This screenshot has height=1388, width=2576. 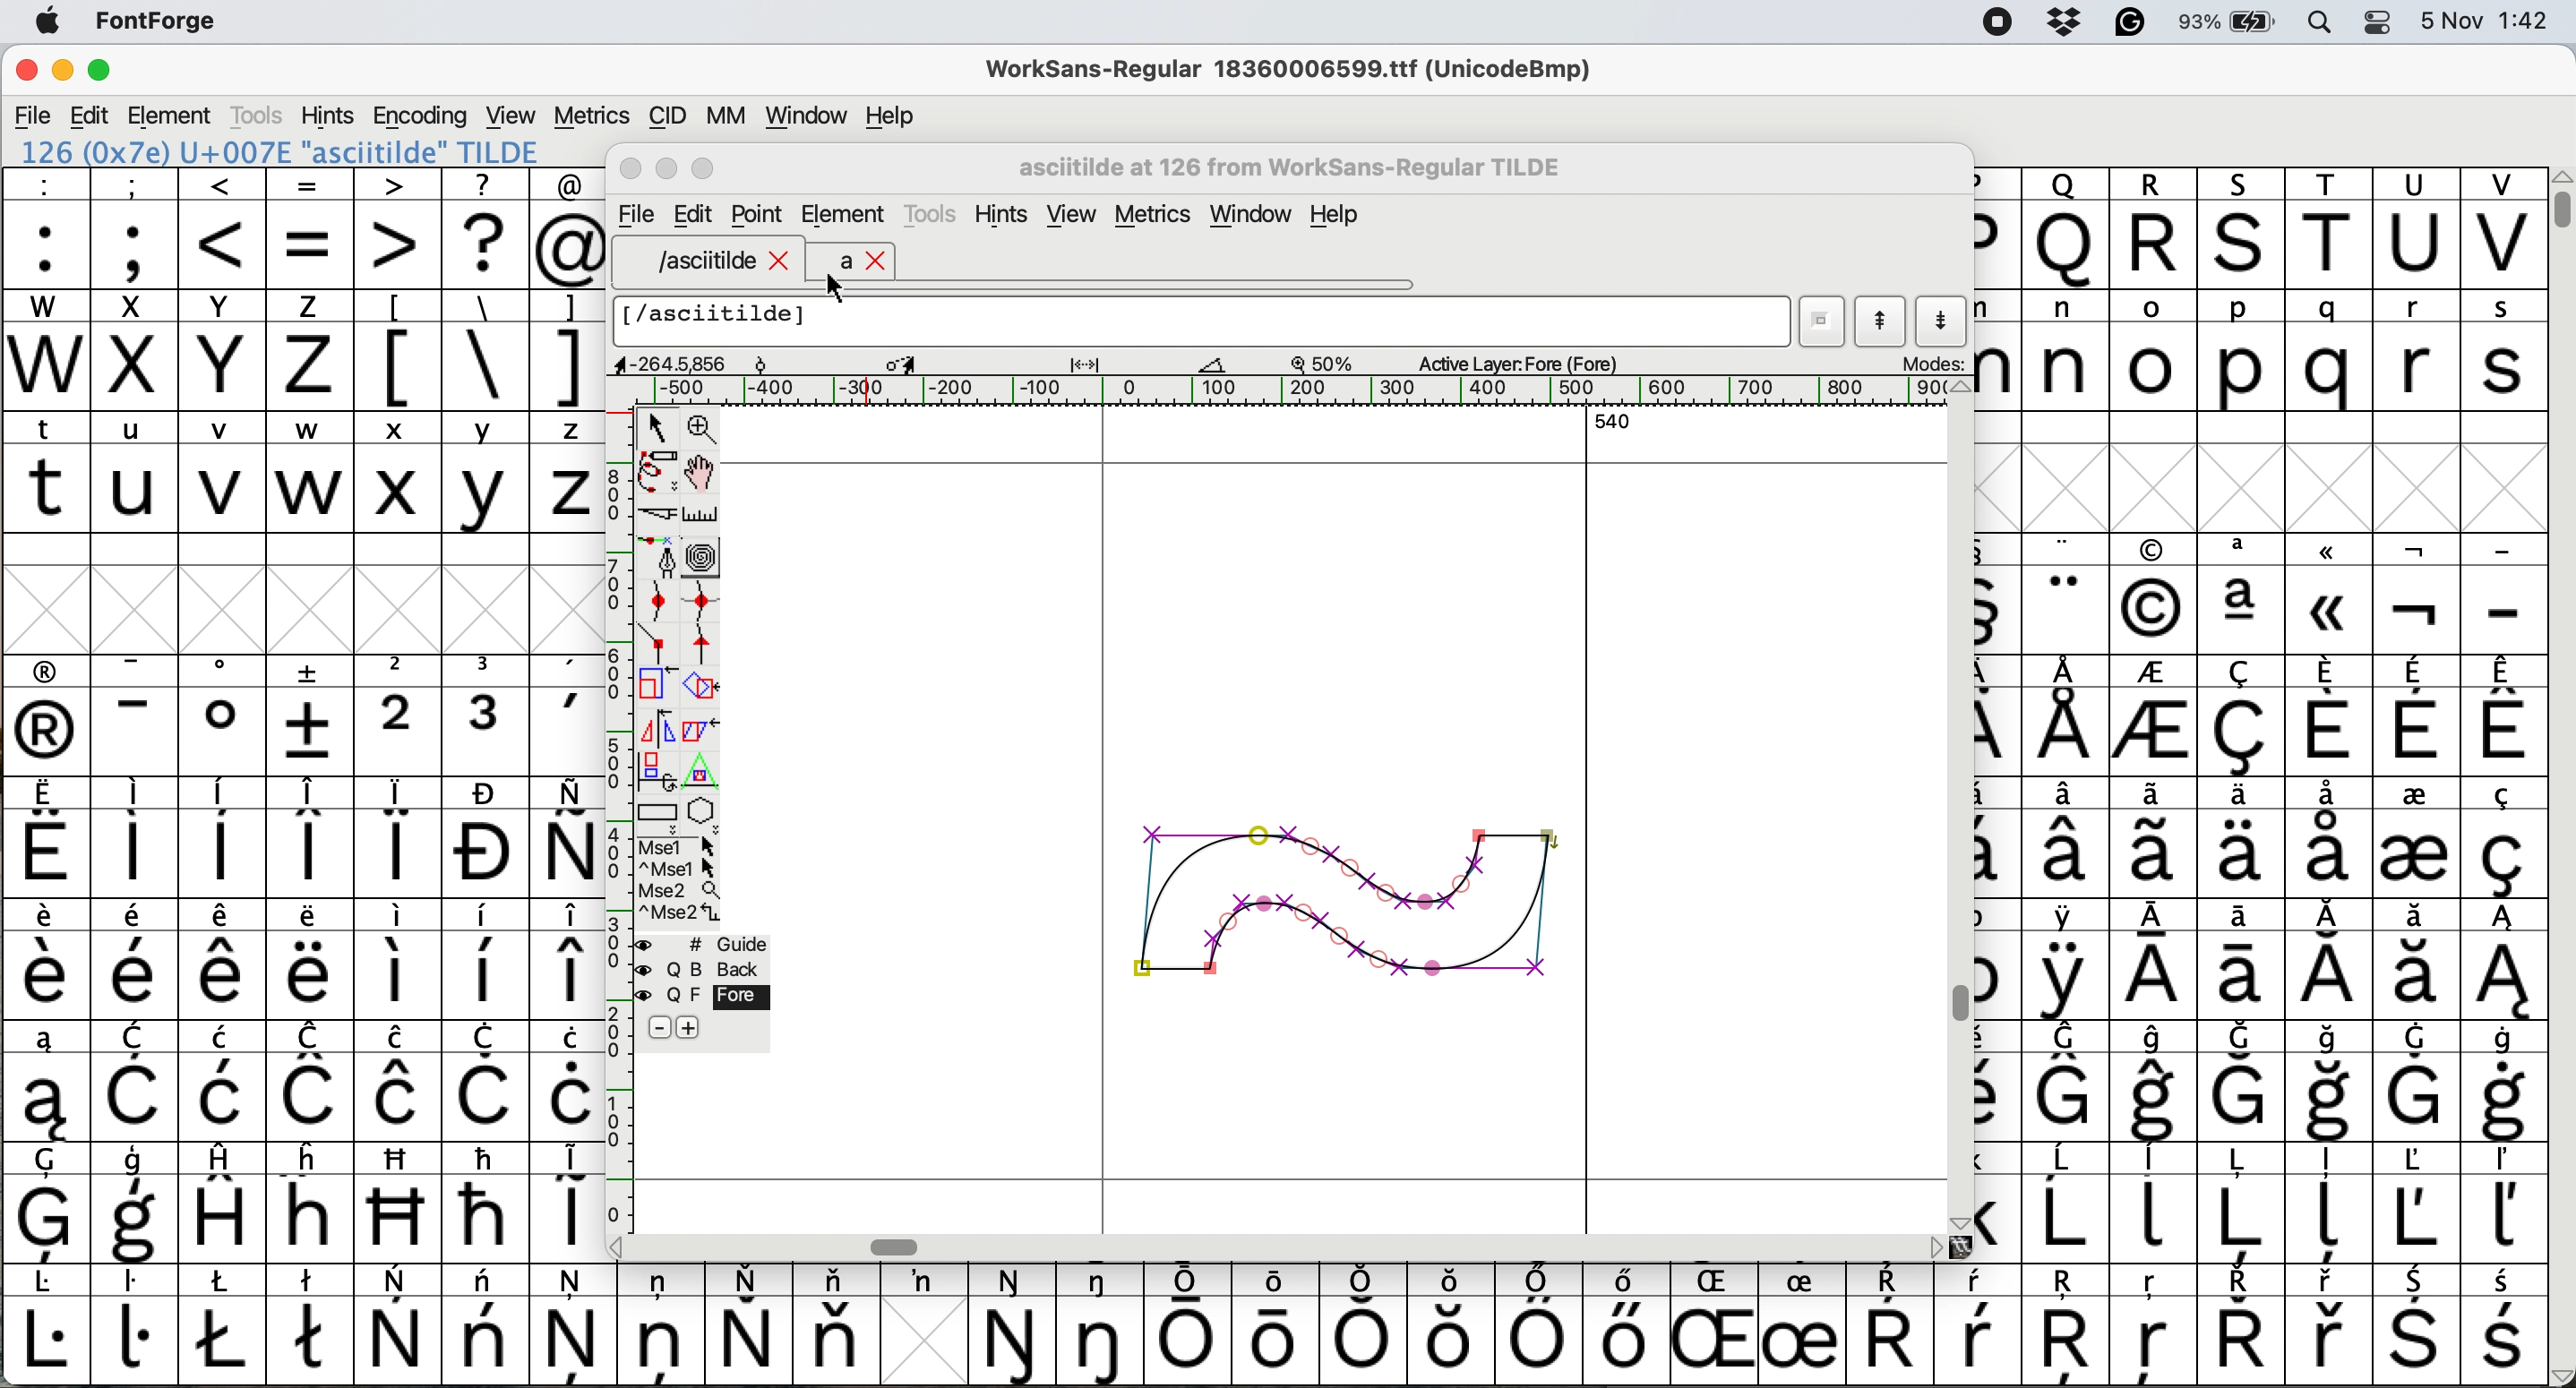 I want to click on file, so click(x=34, y=116).